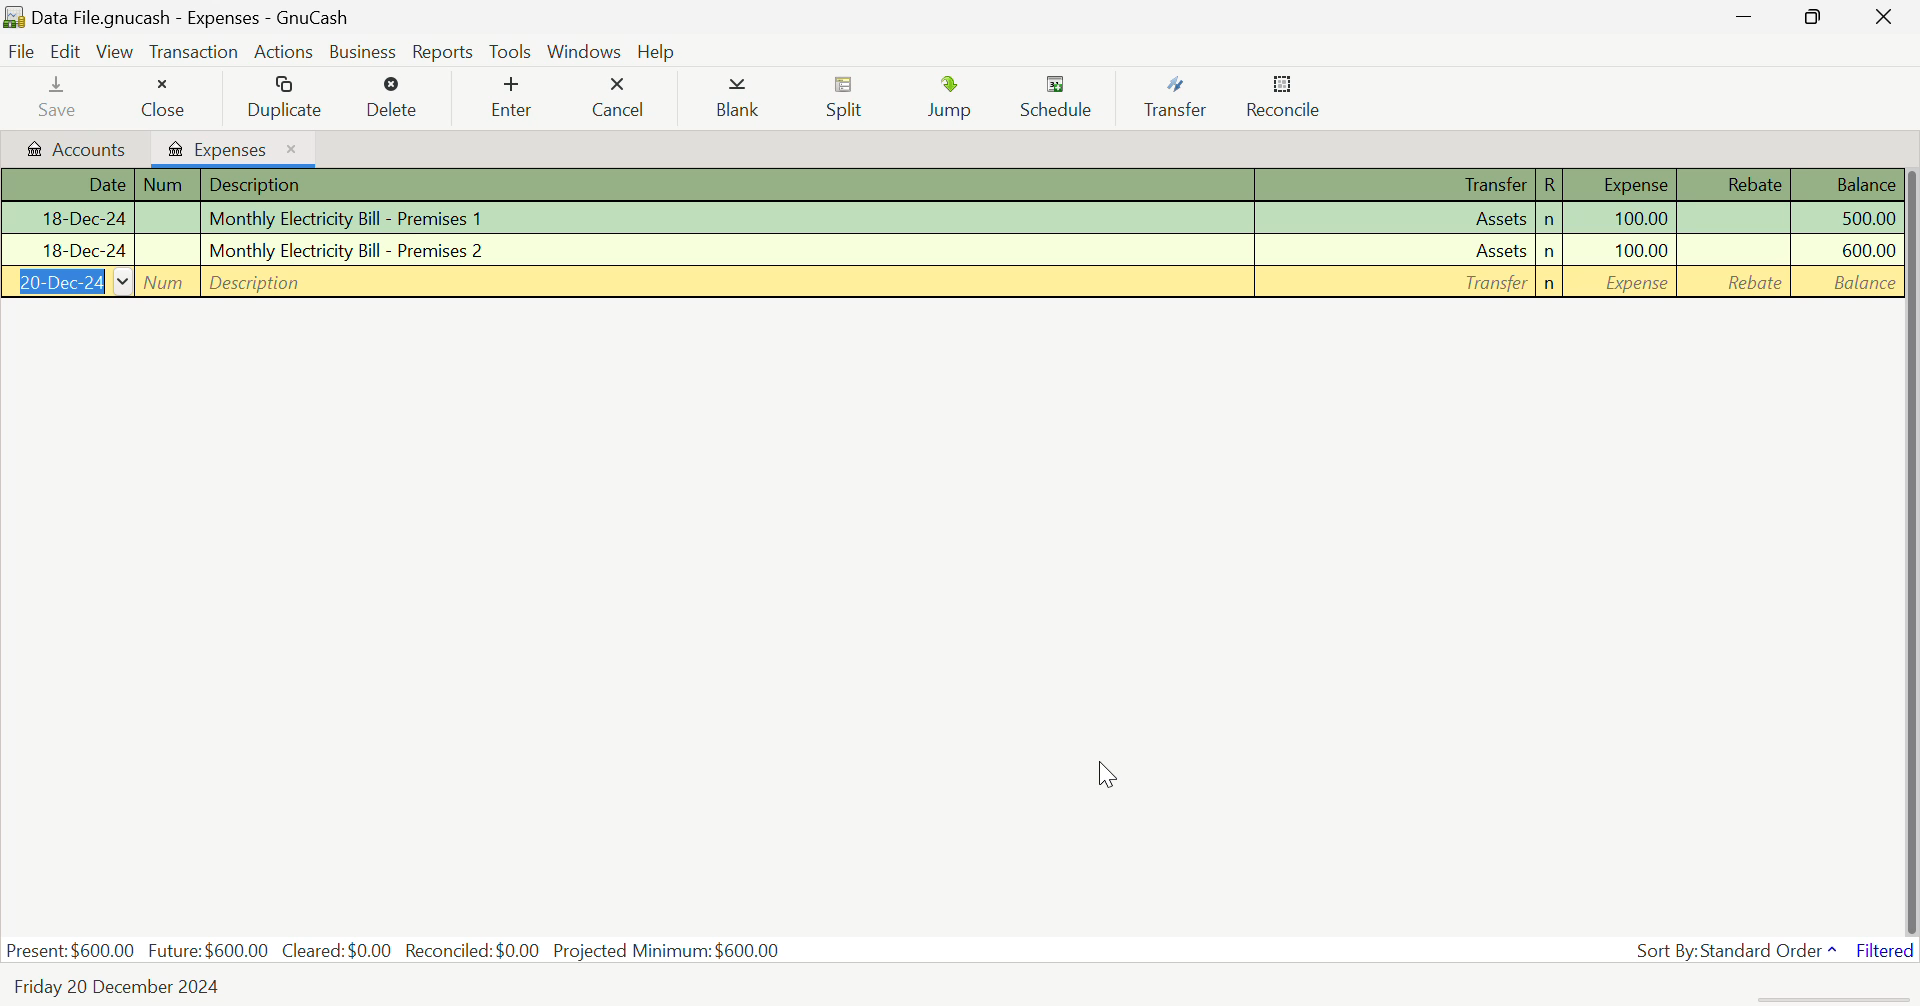 Image resolution: width=1920 pixels, height=1006 pixels. I want to click on Reports, so click(442, 49).